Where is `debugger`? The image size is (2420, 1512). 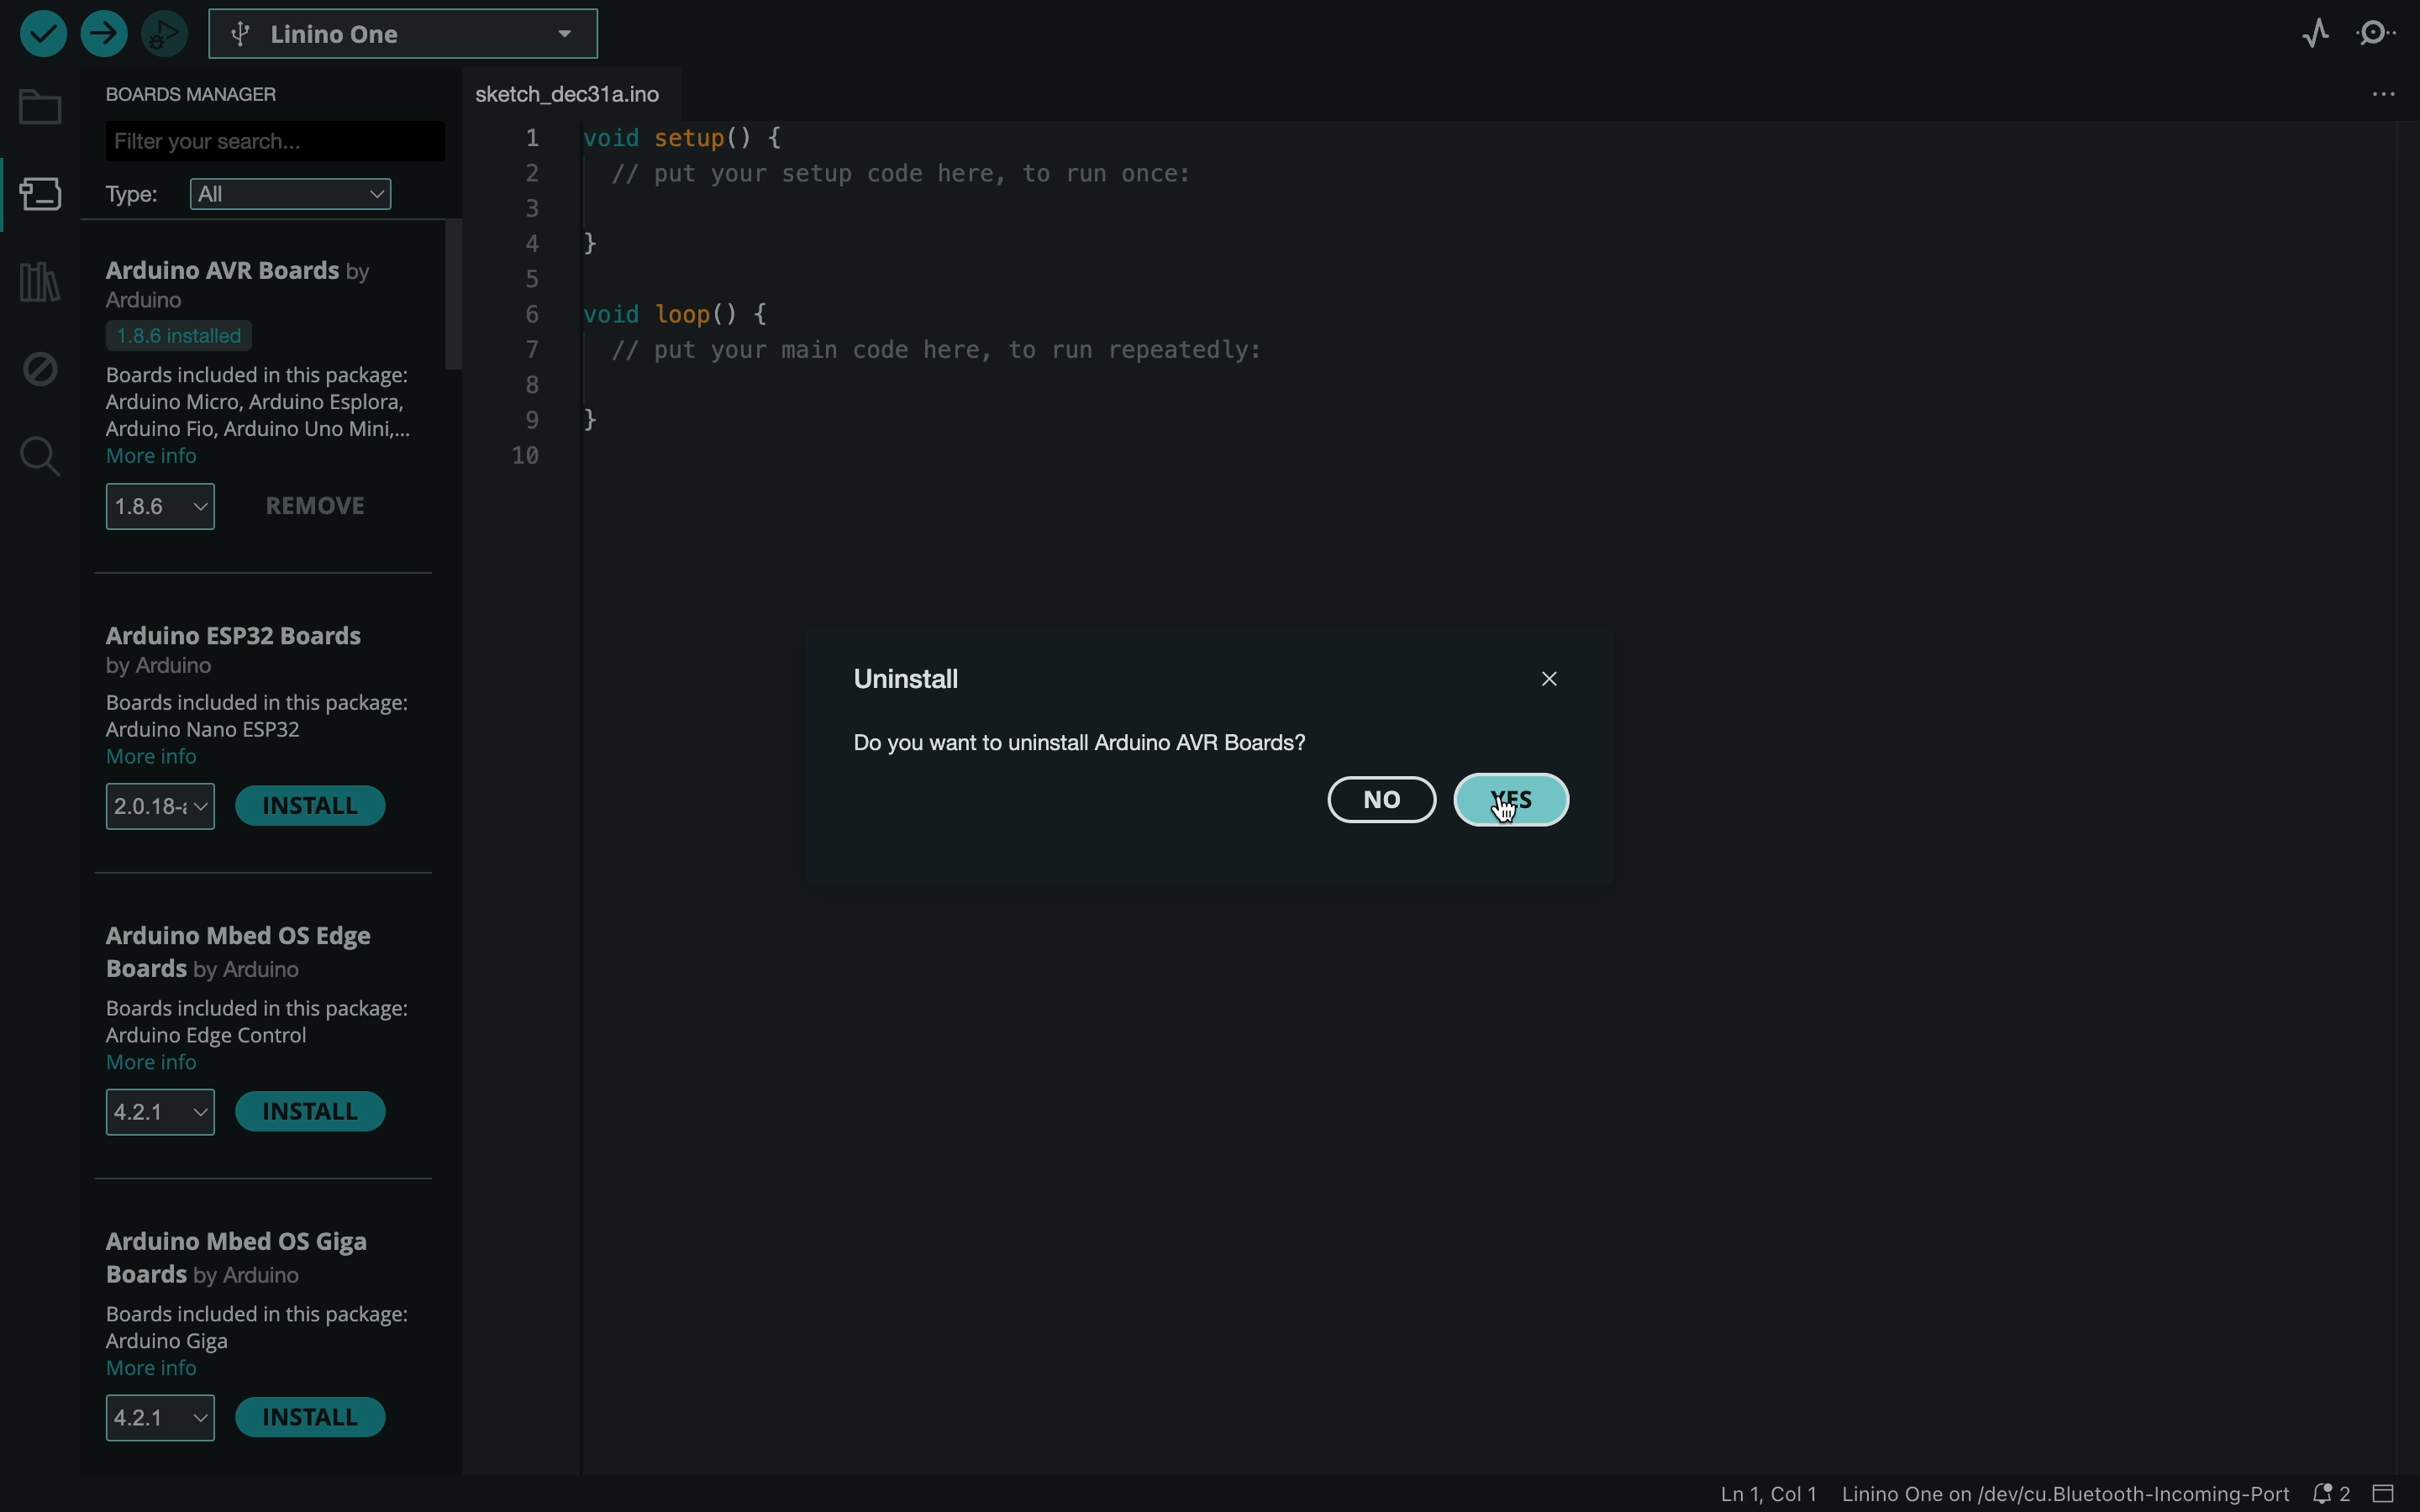
debugger is located at coordinates (165, 36).